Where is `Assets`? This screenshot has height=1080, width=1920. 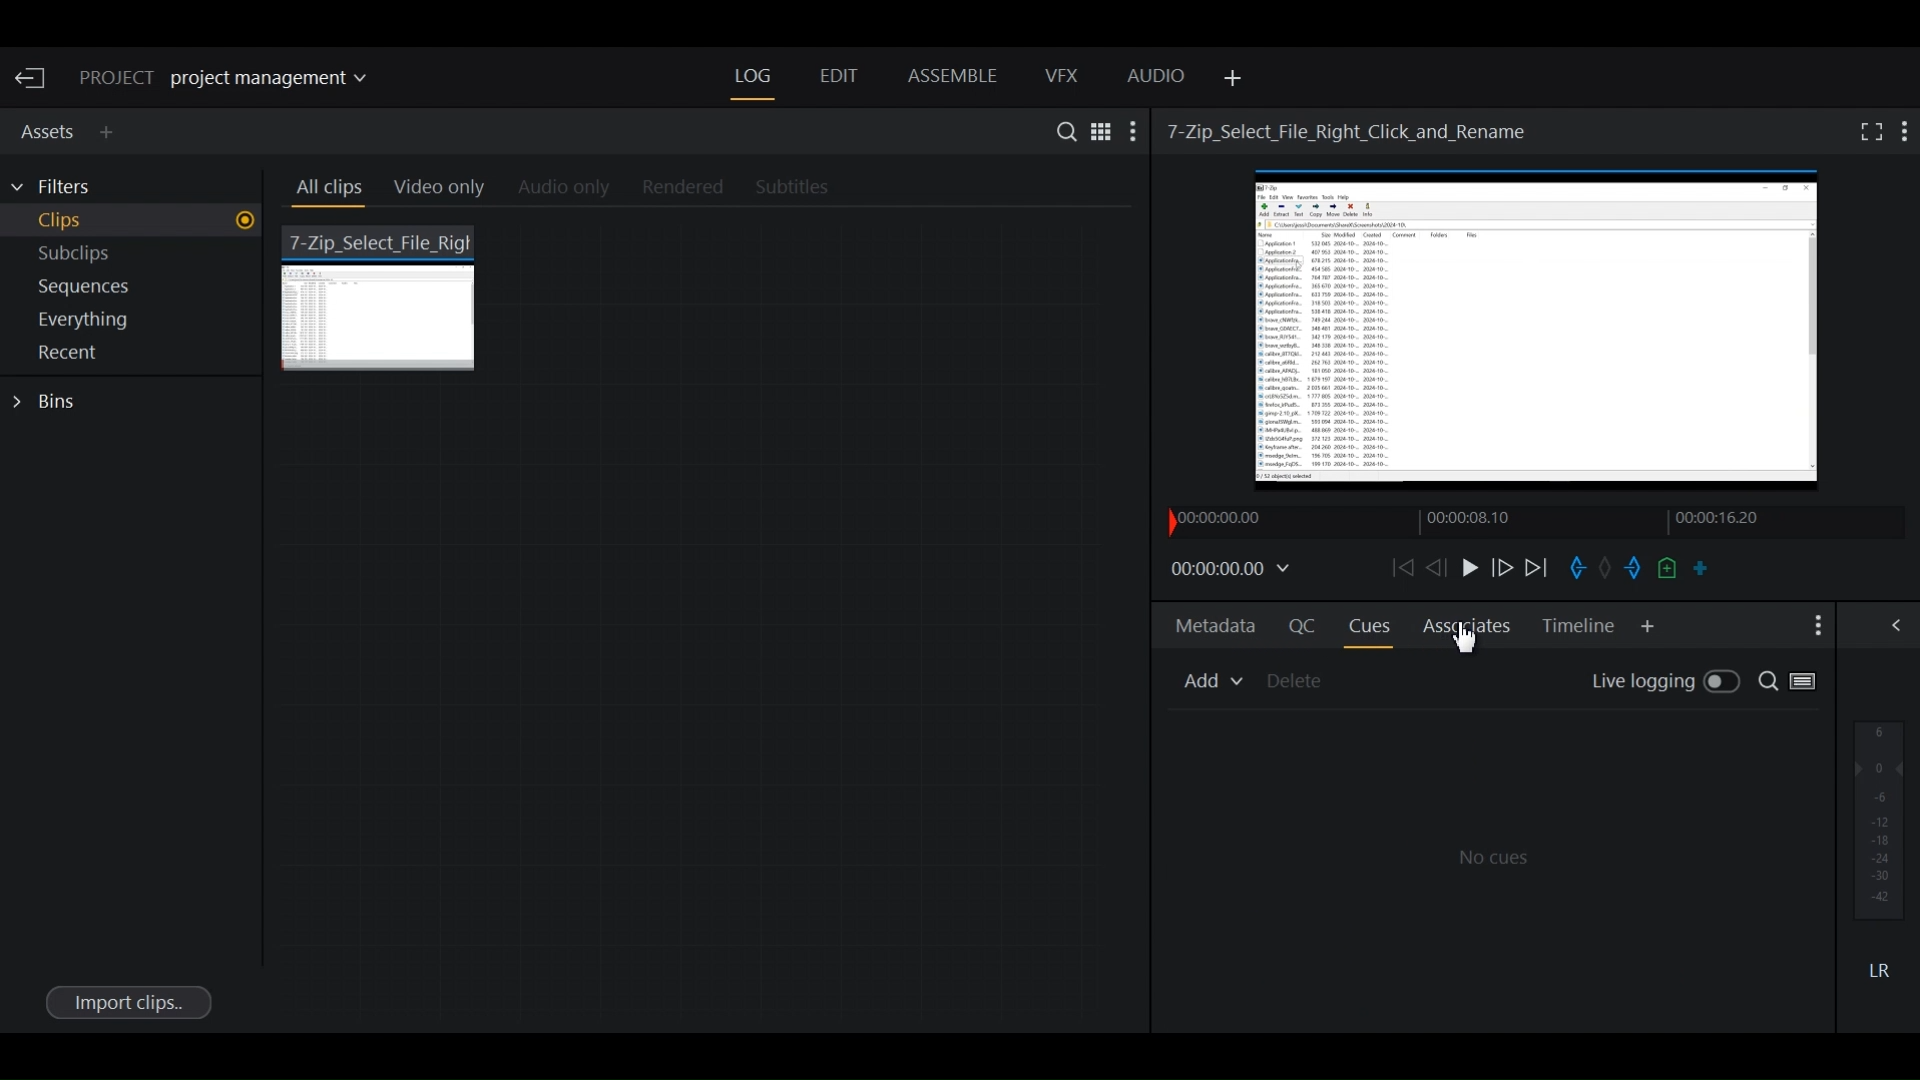
Assets is located at coordinates (44, 129).